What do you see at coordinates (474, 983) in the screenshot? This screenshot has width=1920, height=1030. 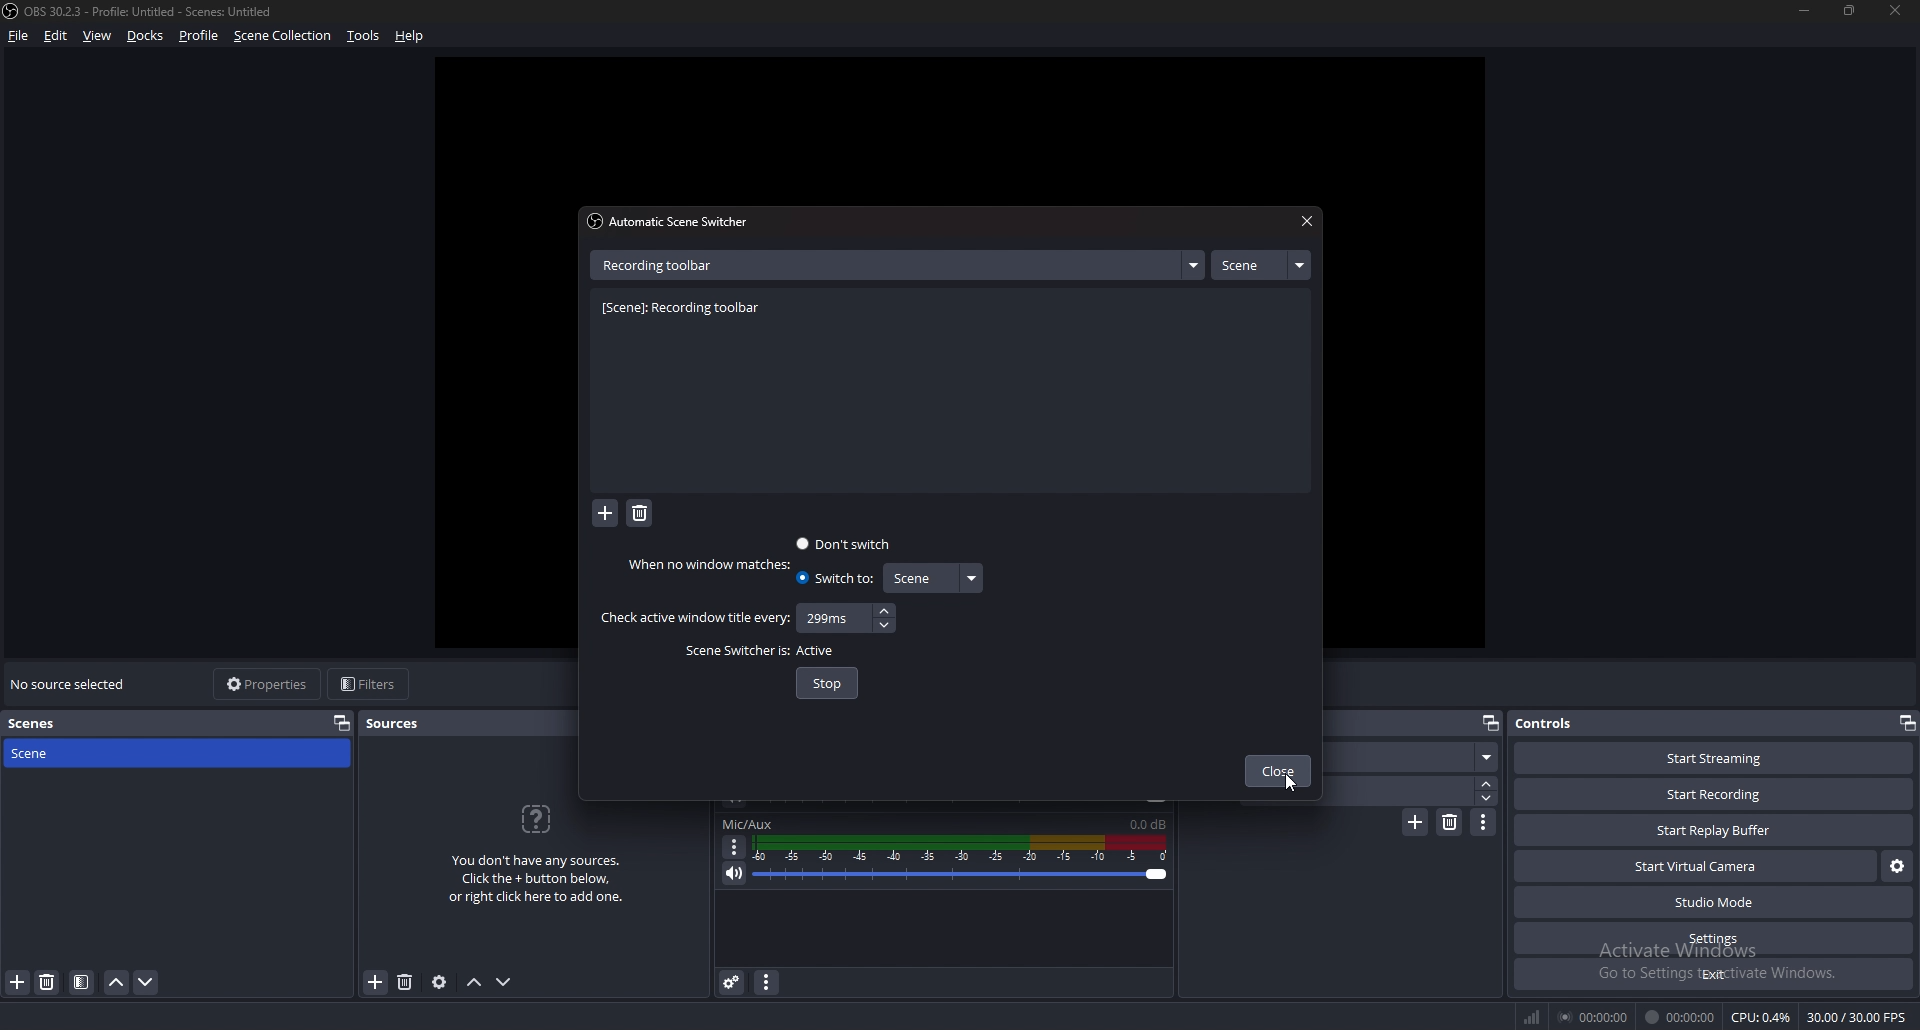 I see `move source up` at bounding box center [474, 983].